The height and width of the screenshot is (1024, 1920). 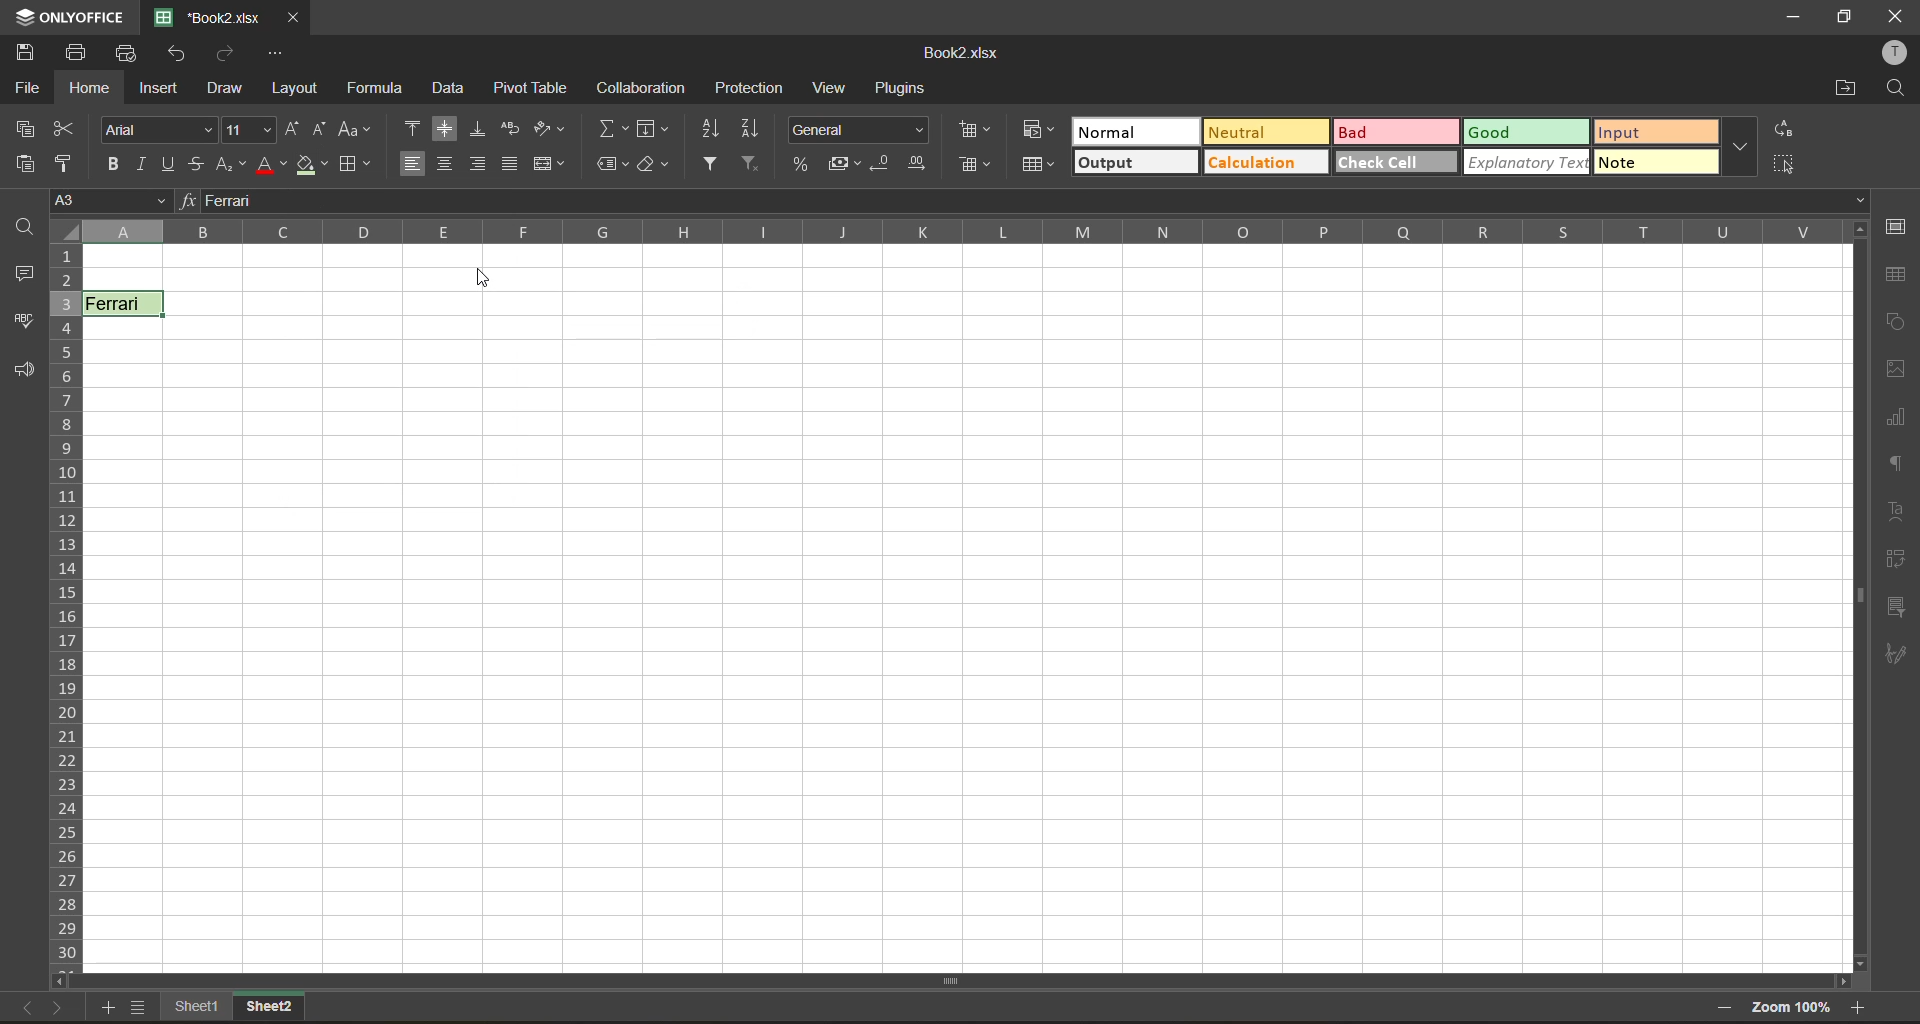 What do you see at coordinates (1134, 164) in the screenshot?
I see `output` at bounding box center [1134, 164].